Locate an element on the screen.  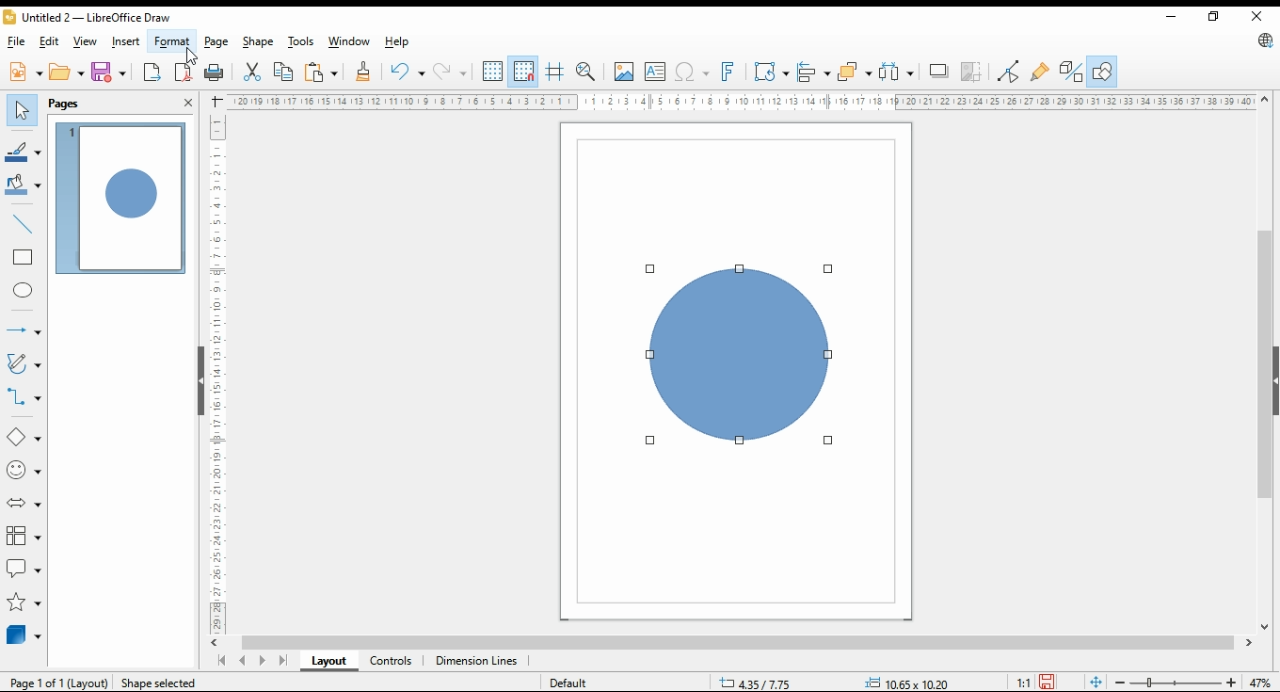
print is located at coordinates (216, 73).